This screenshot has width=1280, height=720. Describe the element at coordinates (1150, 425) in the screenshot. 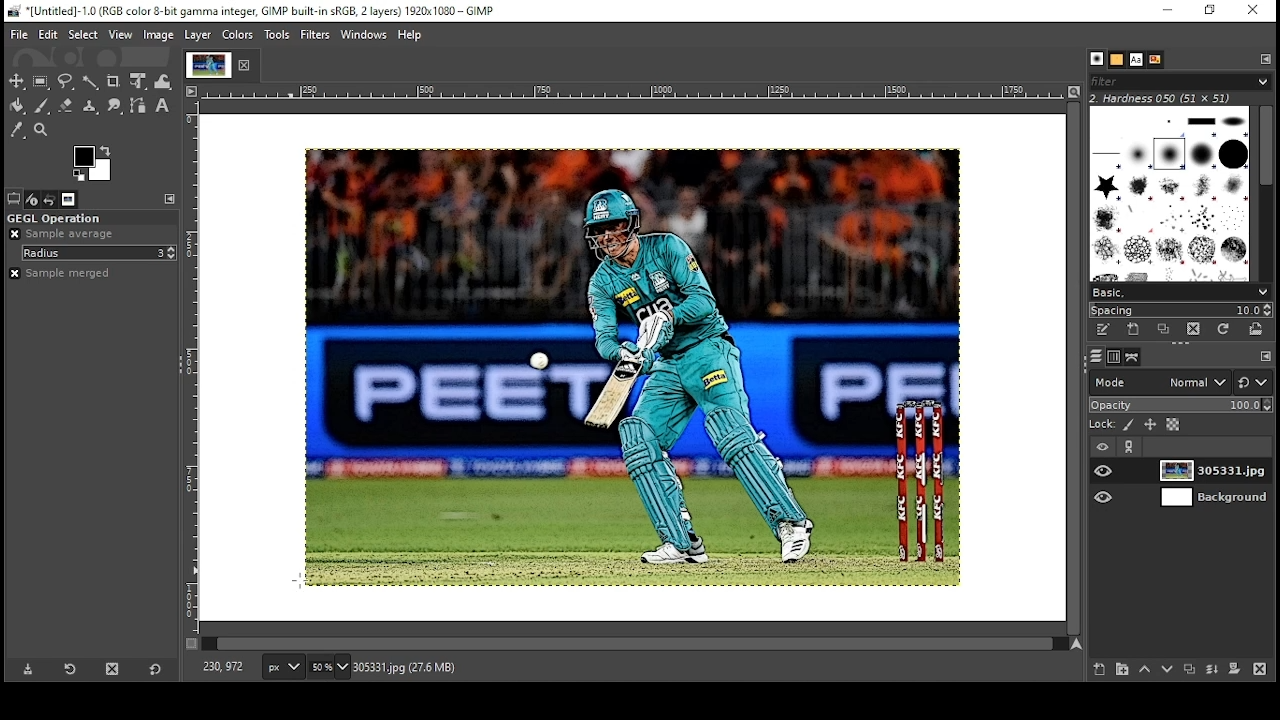

I see `lock position and size` at that location.